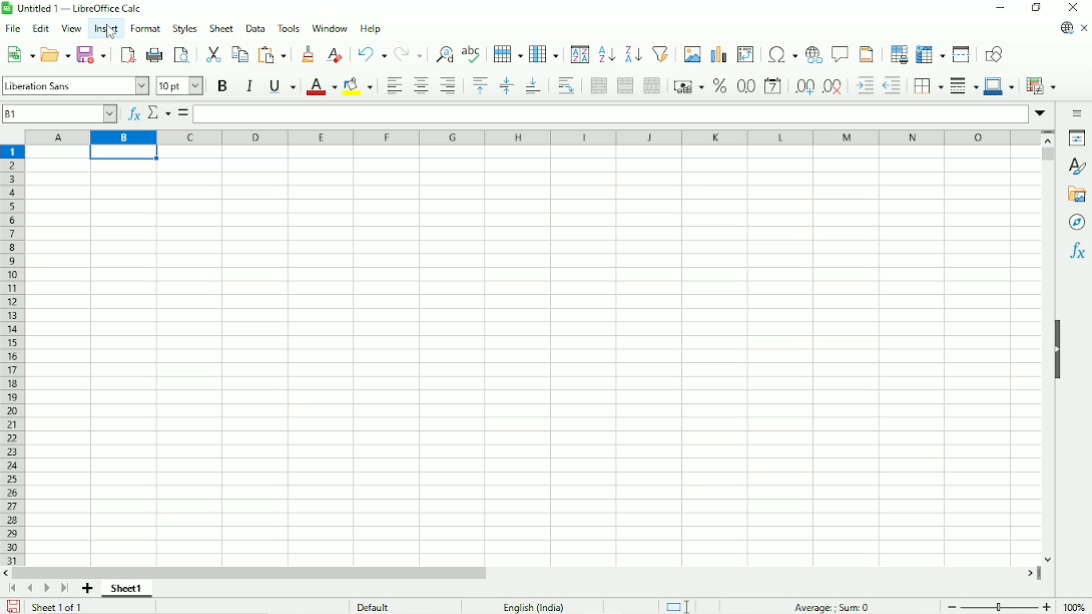 The image size is (1092, 614). Describe the element at coordinates (214, 54) in the screenshot. I see `Cut` at that location.